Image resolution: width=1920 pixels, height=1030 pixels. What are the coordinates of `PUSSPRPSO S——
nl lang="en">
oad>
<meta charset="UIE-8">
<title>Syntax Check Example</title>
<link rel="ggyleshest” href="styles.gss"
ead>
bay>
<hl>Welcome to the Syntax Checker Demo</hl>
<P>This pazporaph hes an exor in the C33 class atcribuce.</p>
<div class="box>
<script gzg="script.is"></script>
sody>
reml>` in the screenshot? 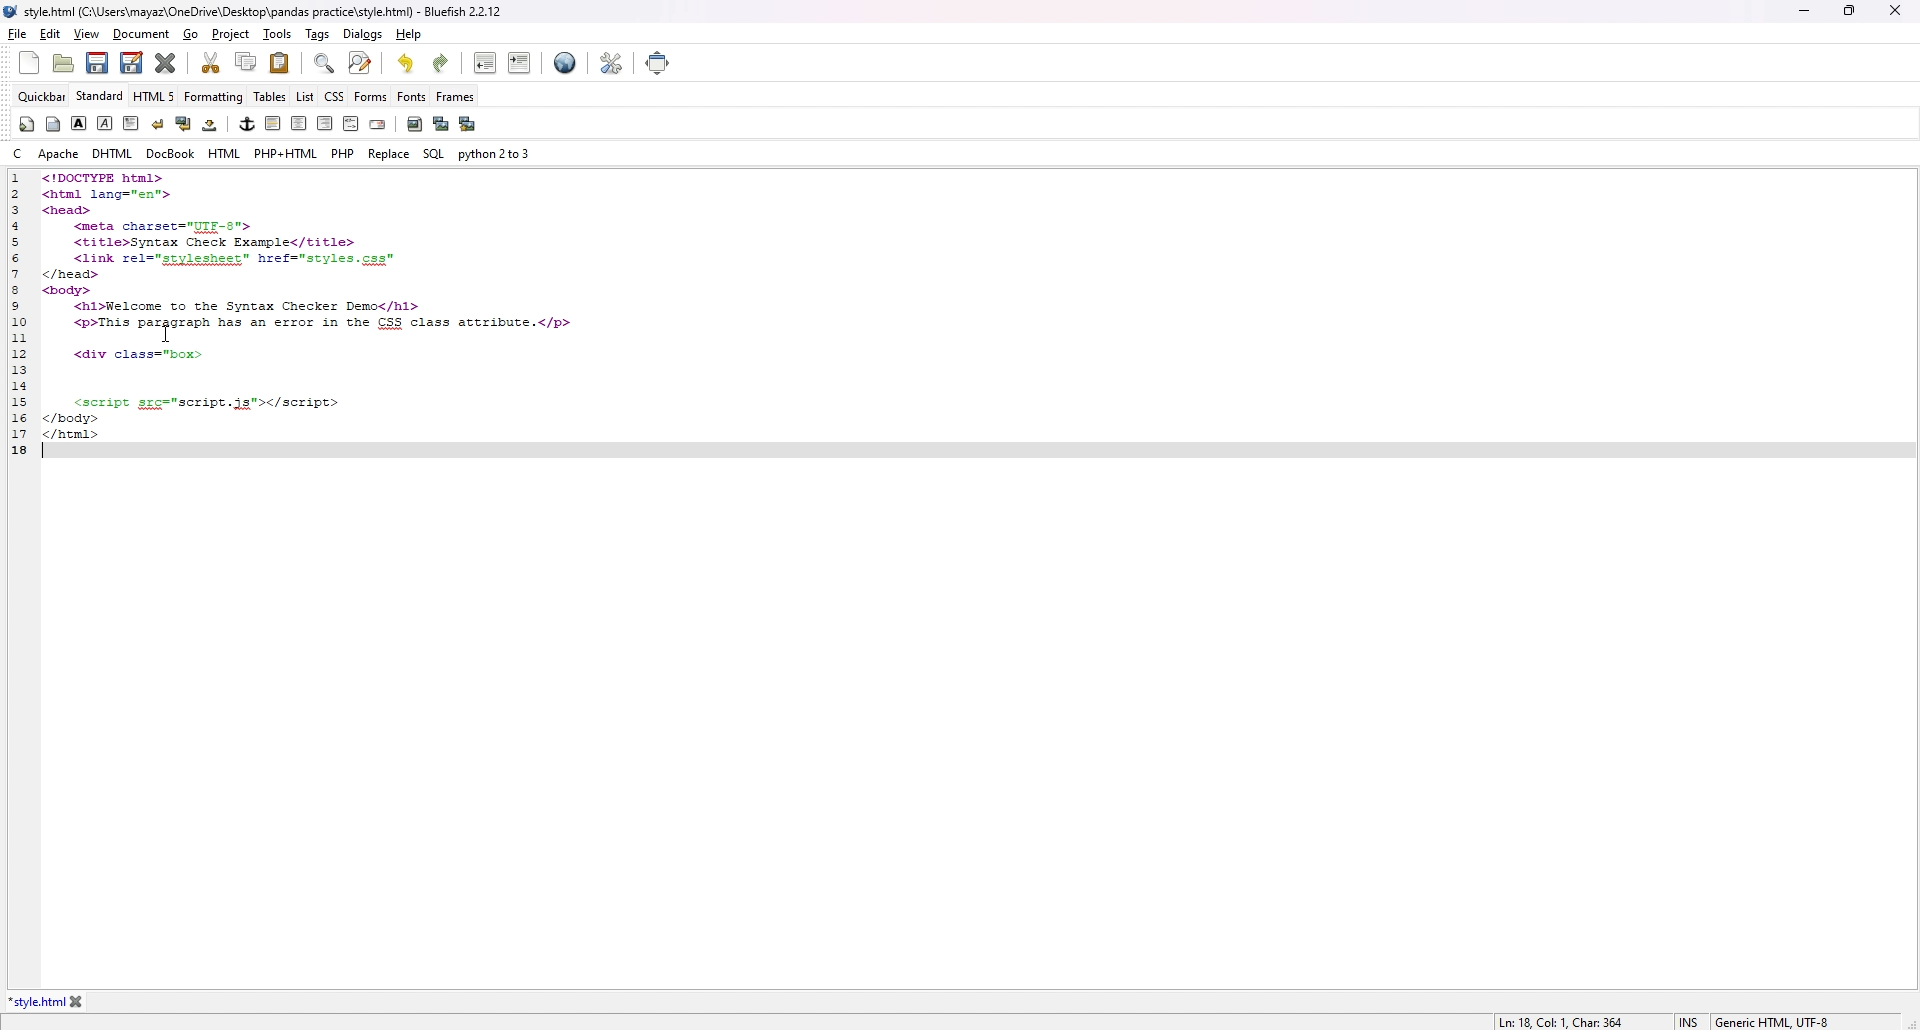 It's located at (311, 308).